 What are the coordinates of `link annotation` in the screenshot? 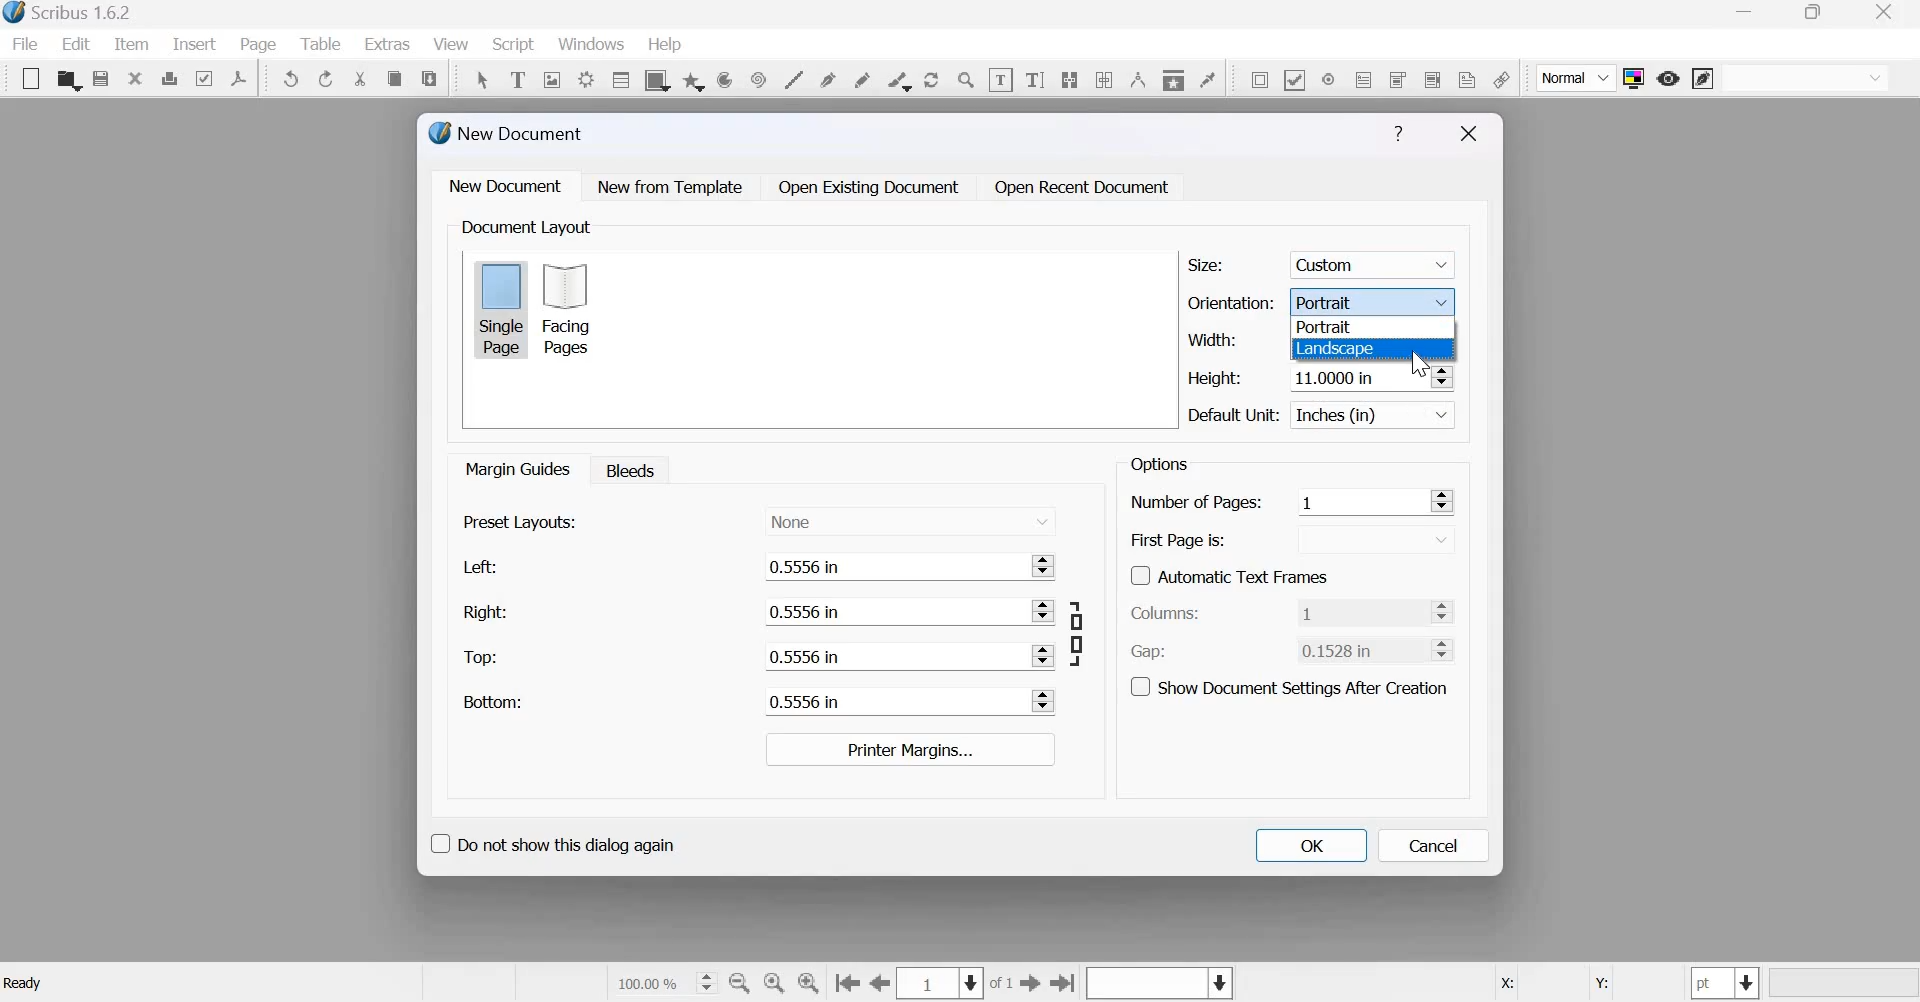 It's located at (1501, 79).